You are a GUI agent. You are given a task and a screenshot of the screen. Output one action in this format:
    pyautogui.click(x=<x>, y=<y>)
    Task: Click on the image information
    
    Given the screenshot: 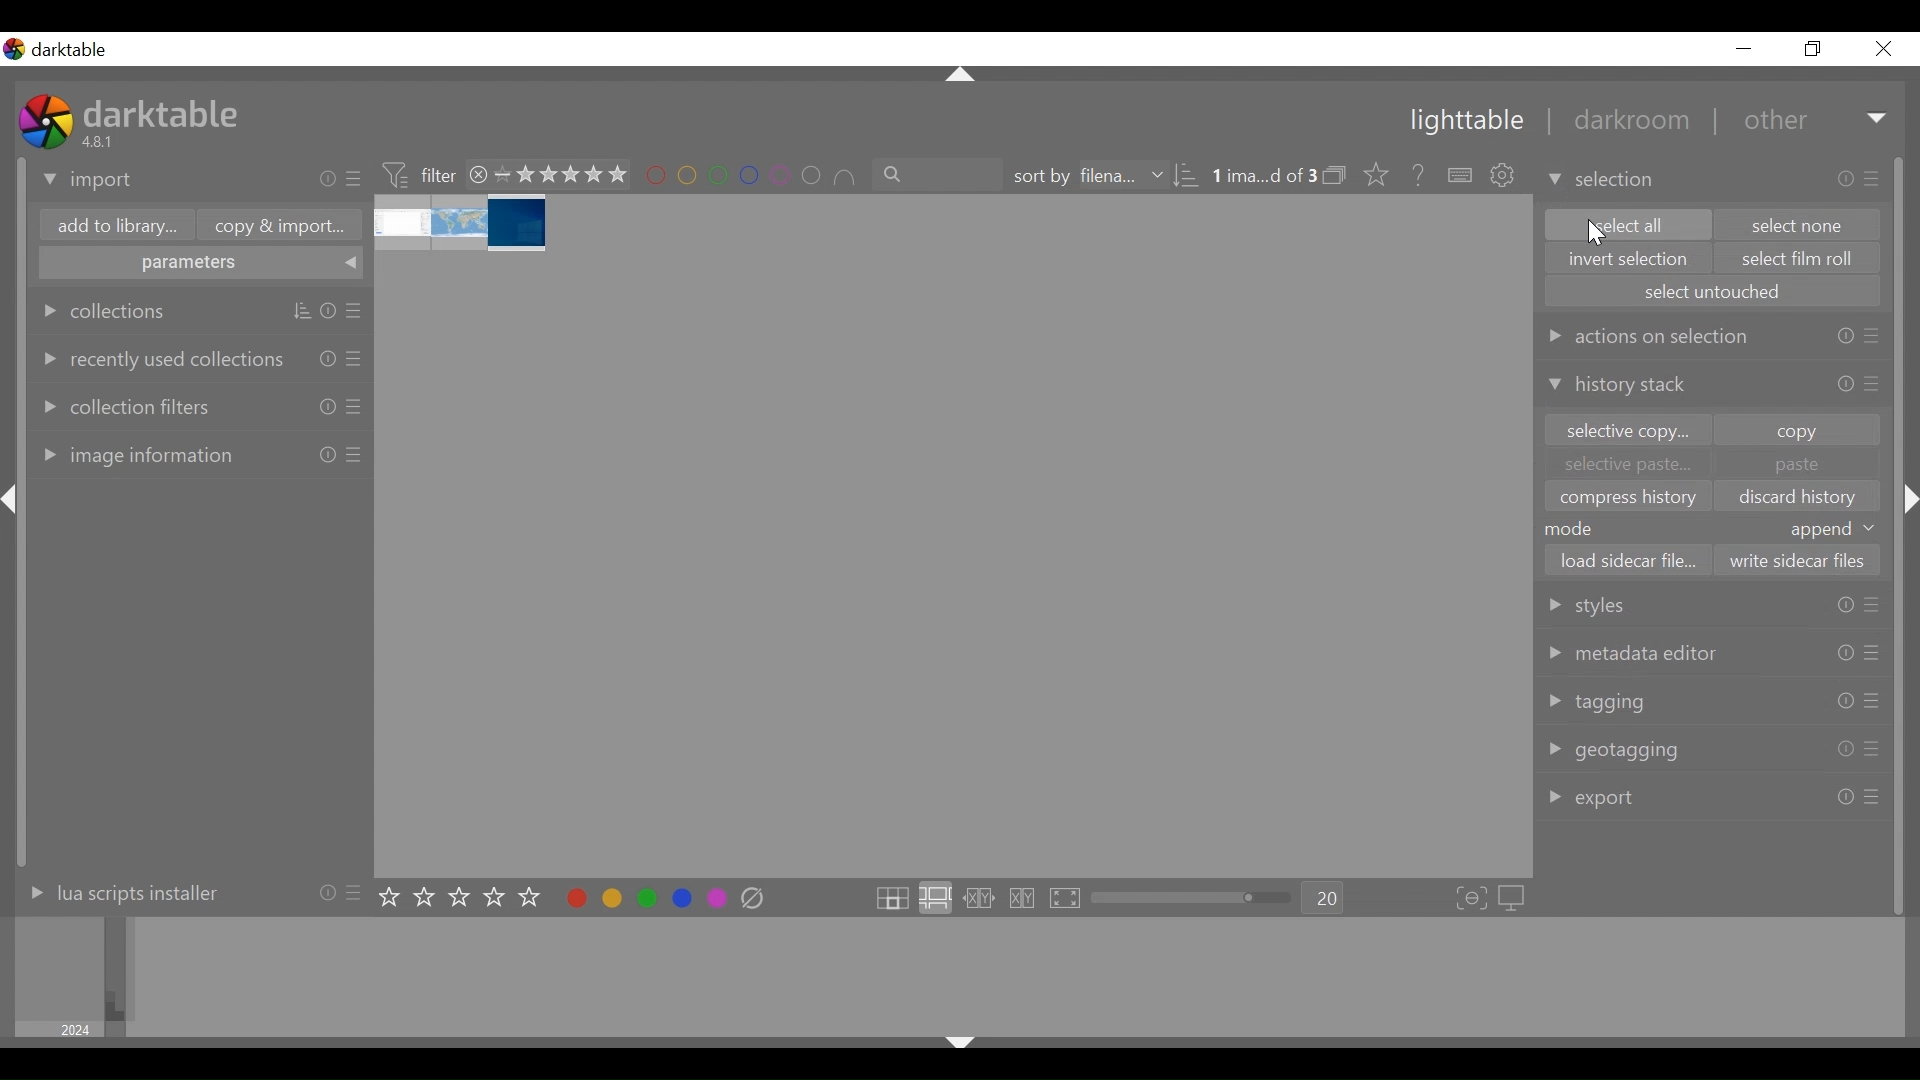 What is the action you would take?
    pyautogui.click(x=134, y=454)
    